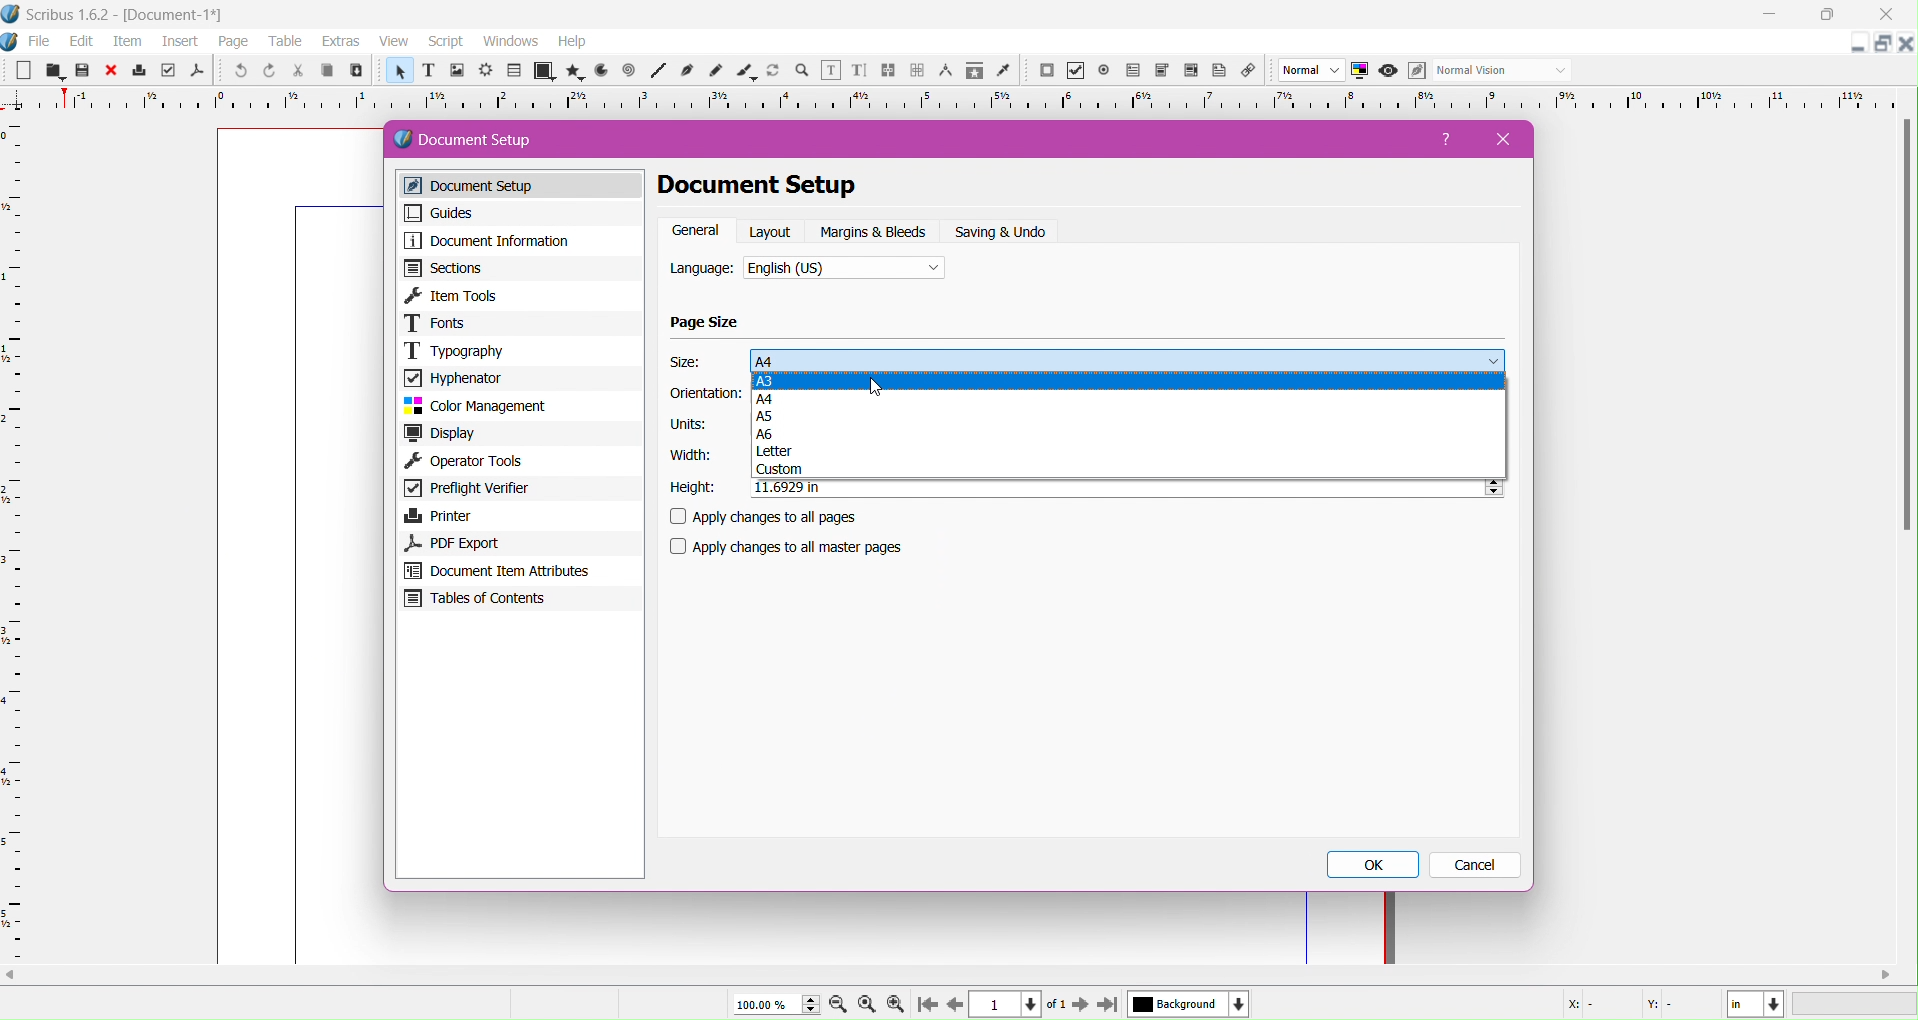  I want to click on color management system, so click(1360, 71).